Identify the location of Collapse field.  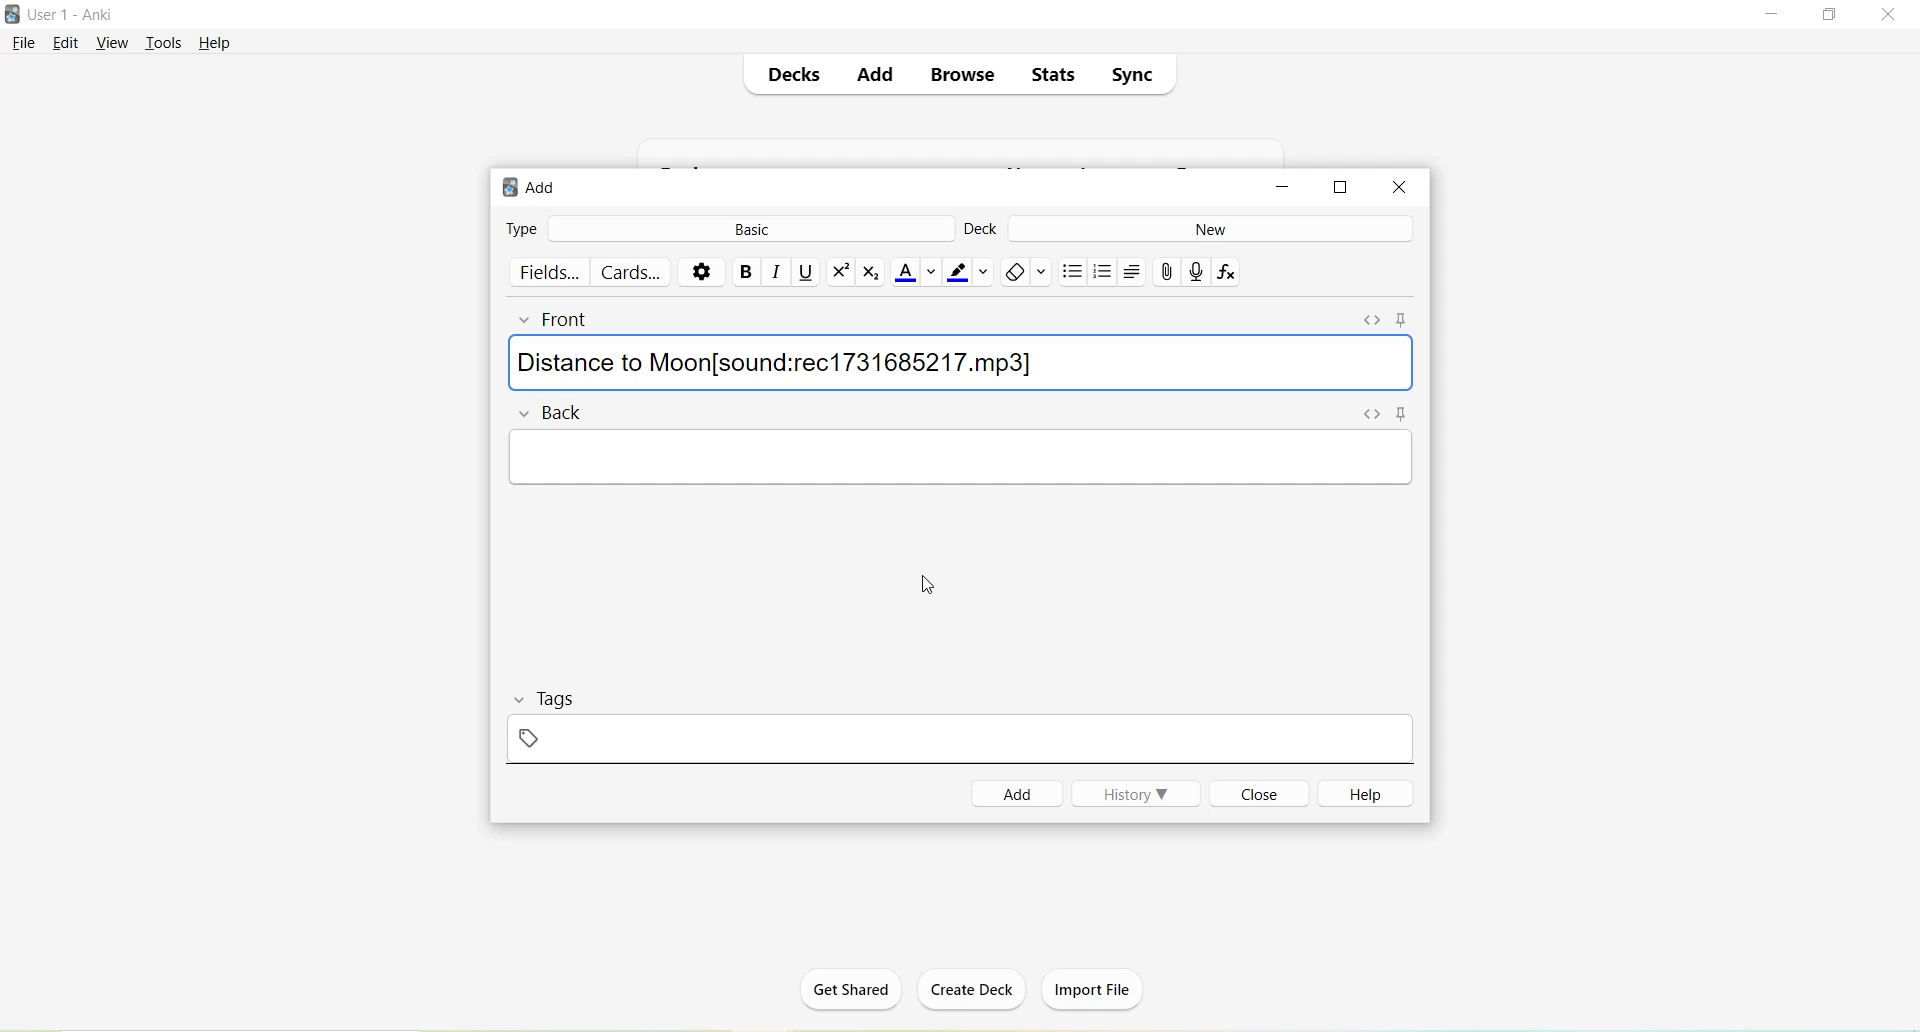
(527, 414).